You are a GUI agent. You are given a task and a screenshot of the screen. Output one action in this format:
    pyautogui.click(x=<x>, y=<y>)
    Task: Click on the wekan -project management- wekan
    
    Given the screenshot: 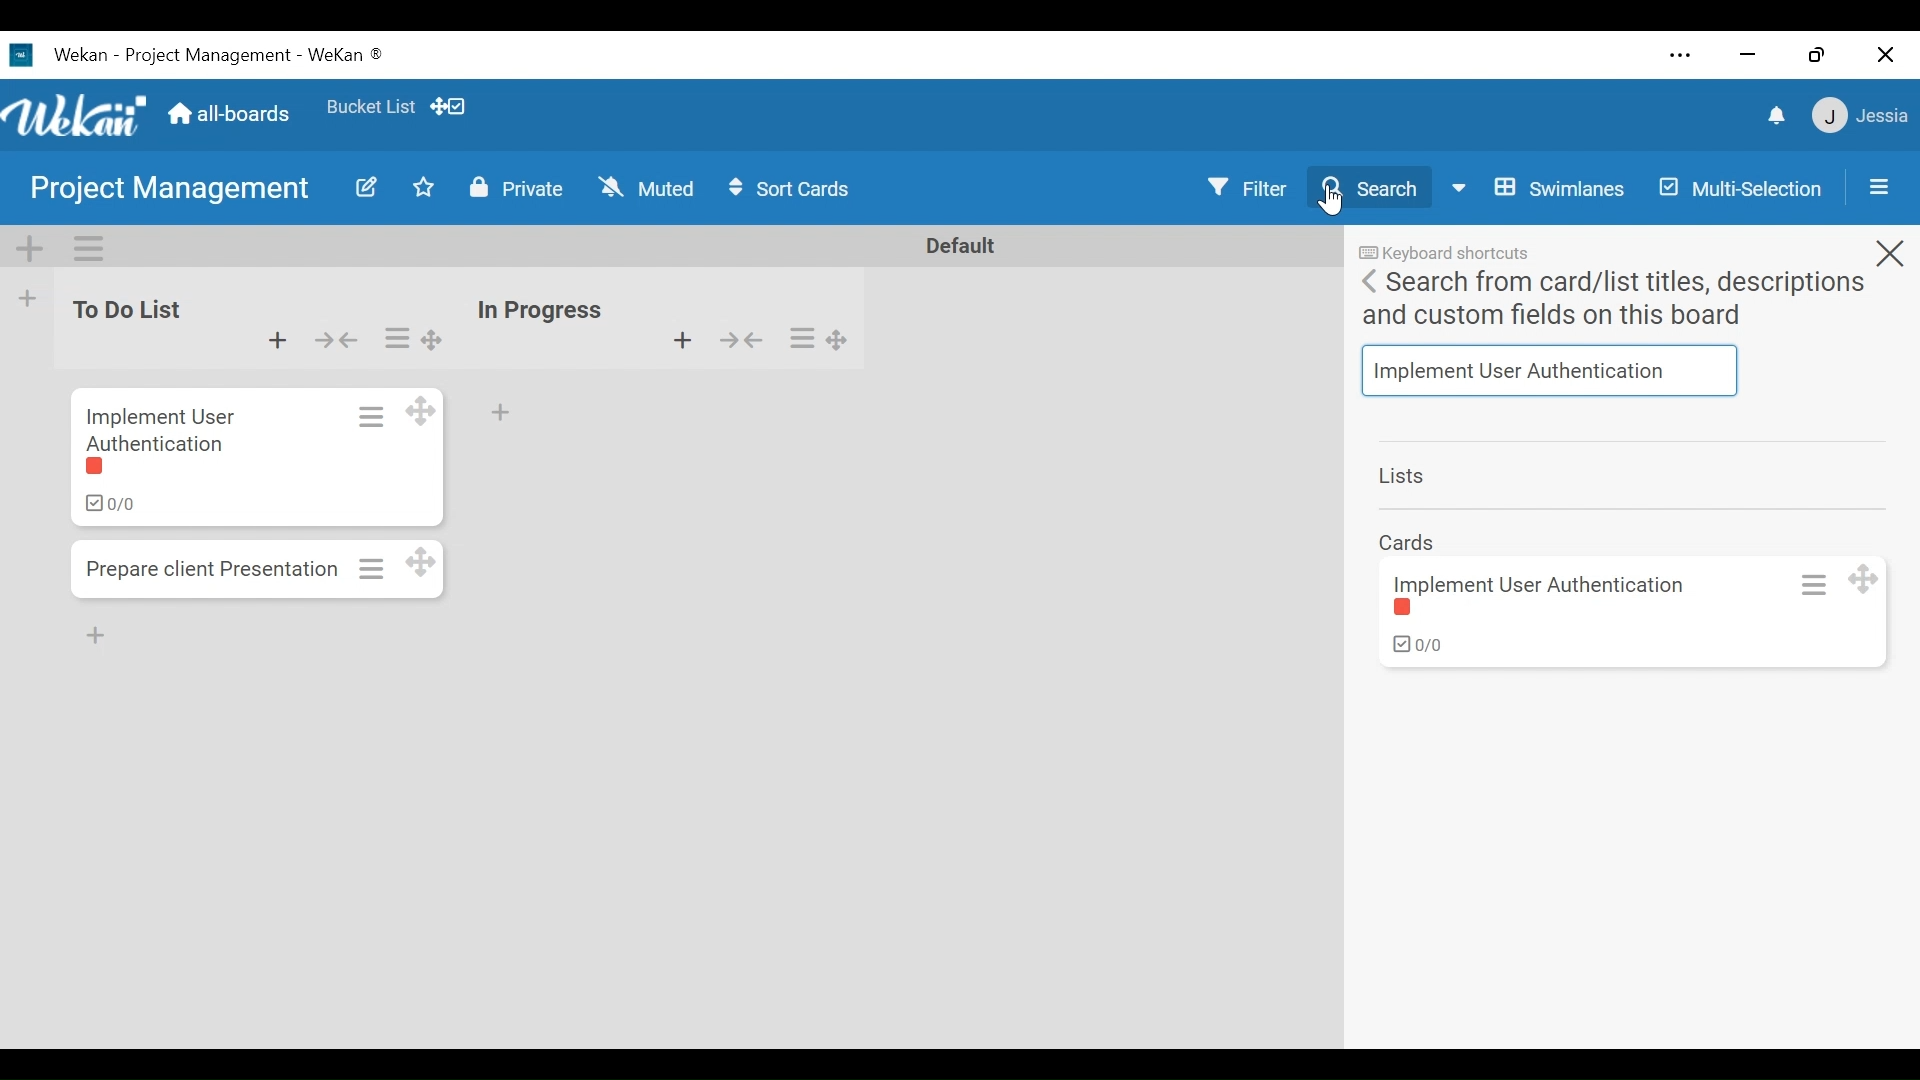 What is the action you would take?
    pyautogui.click(x=243, y=53)
    